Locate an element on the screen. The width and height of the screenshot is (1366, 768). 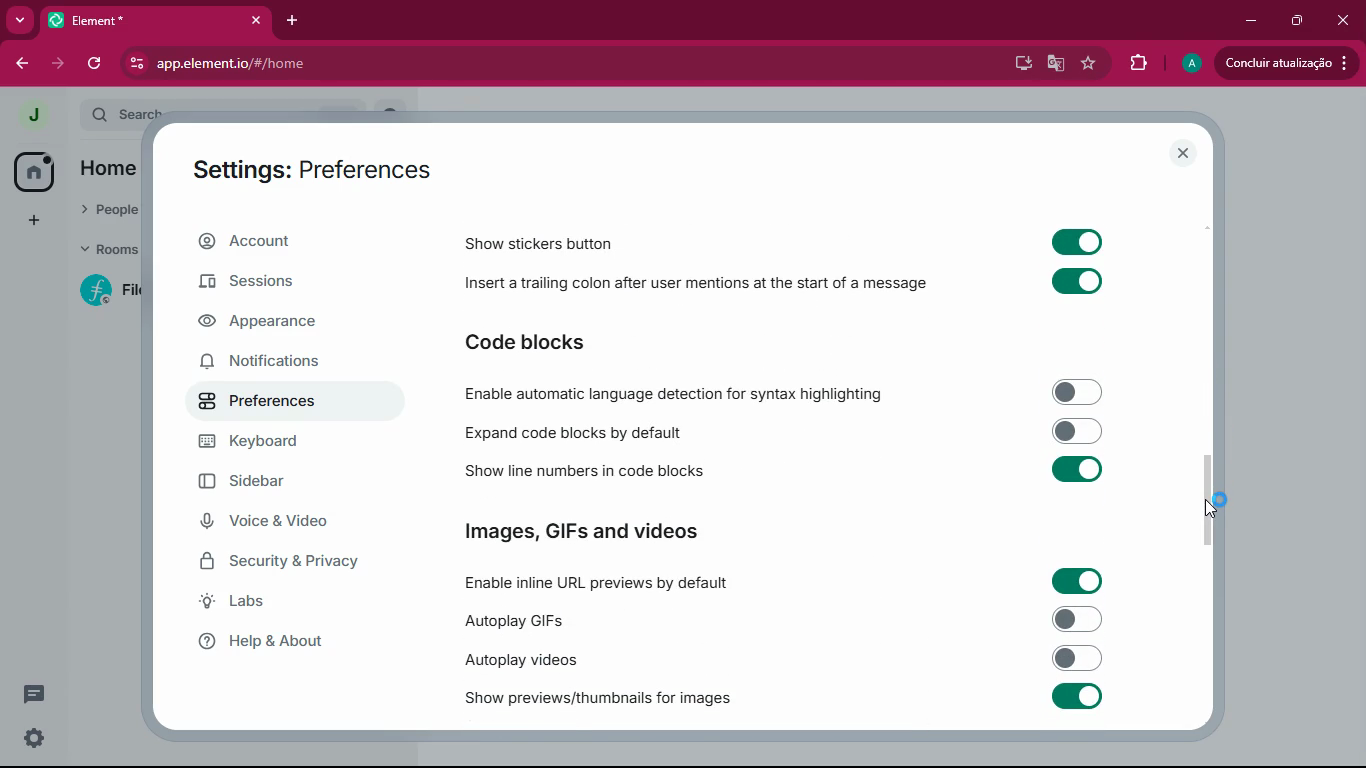
profile picture is located at coordinates (1188, 63).